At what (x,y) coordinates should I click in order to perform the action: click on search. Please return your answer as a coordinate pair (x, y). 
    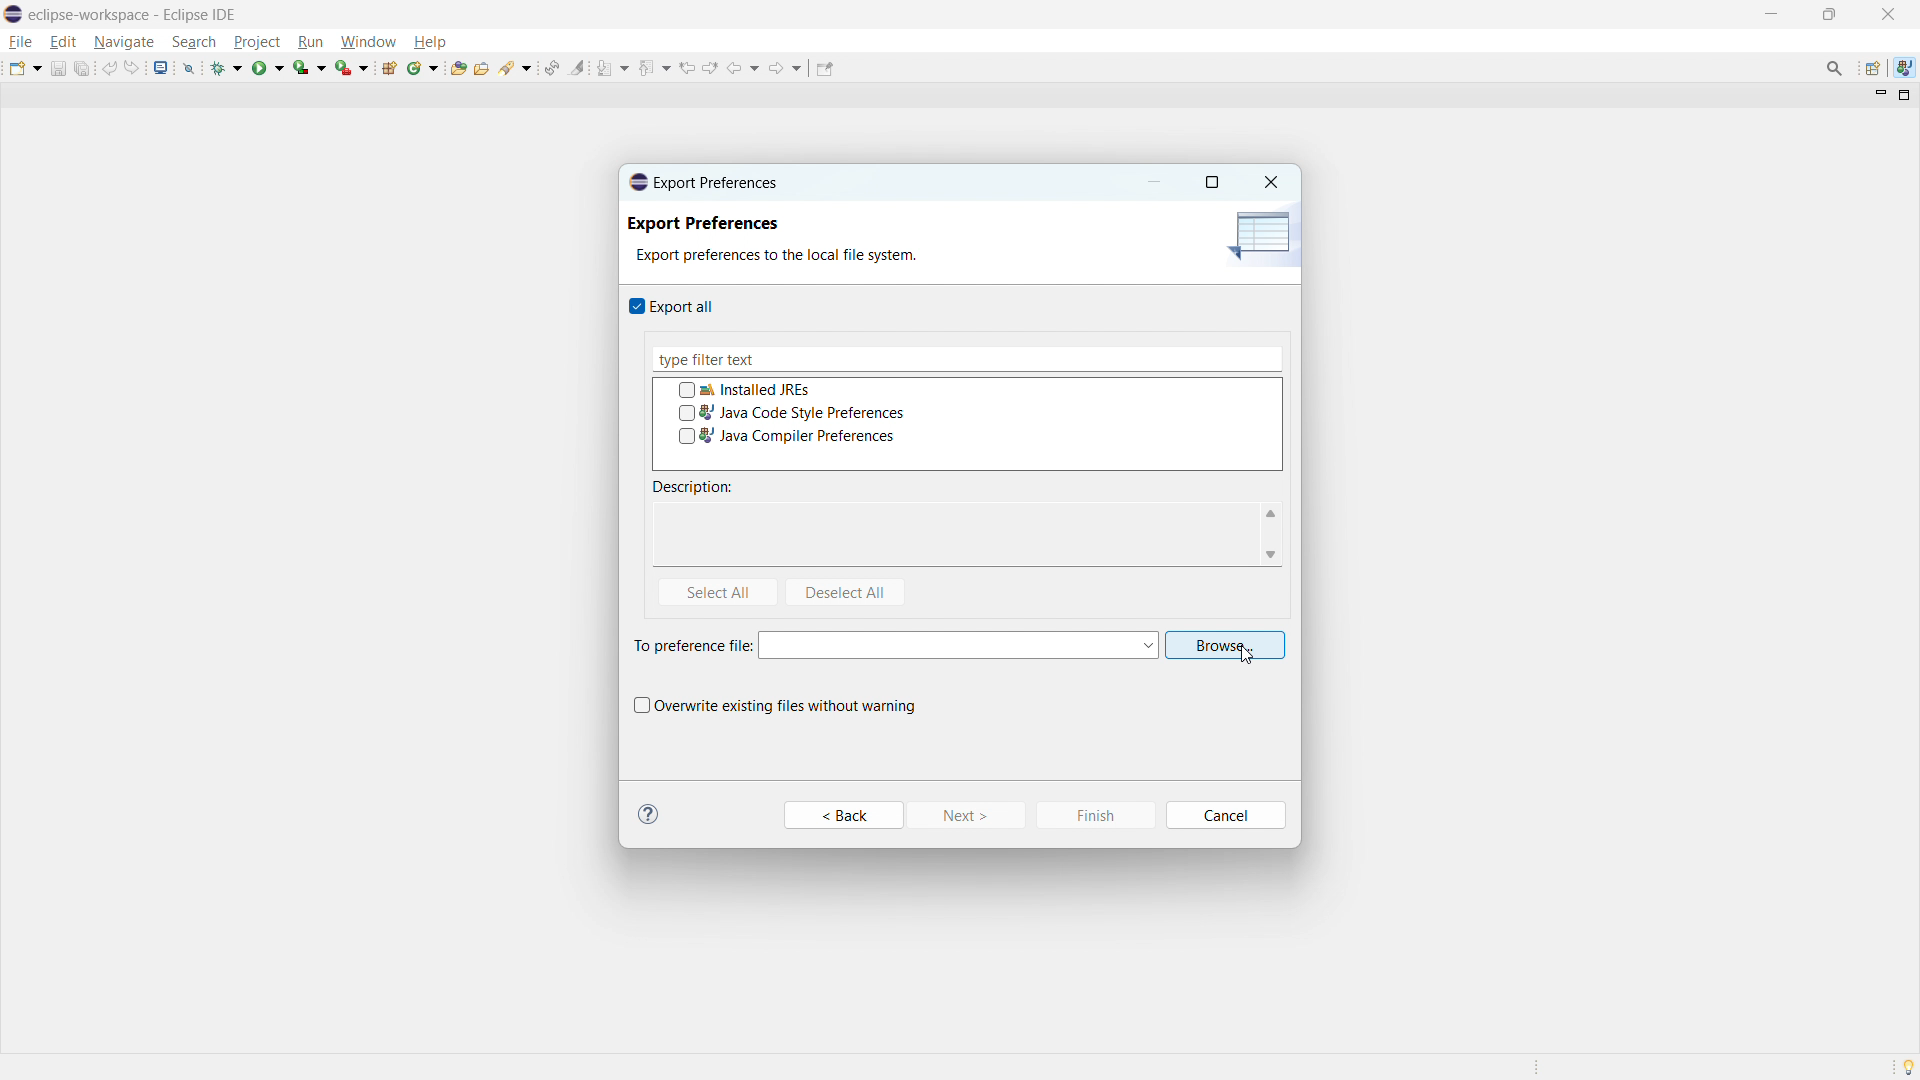
    Looking at the image, I should click on (516, 66).